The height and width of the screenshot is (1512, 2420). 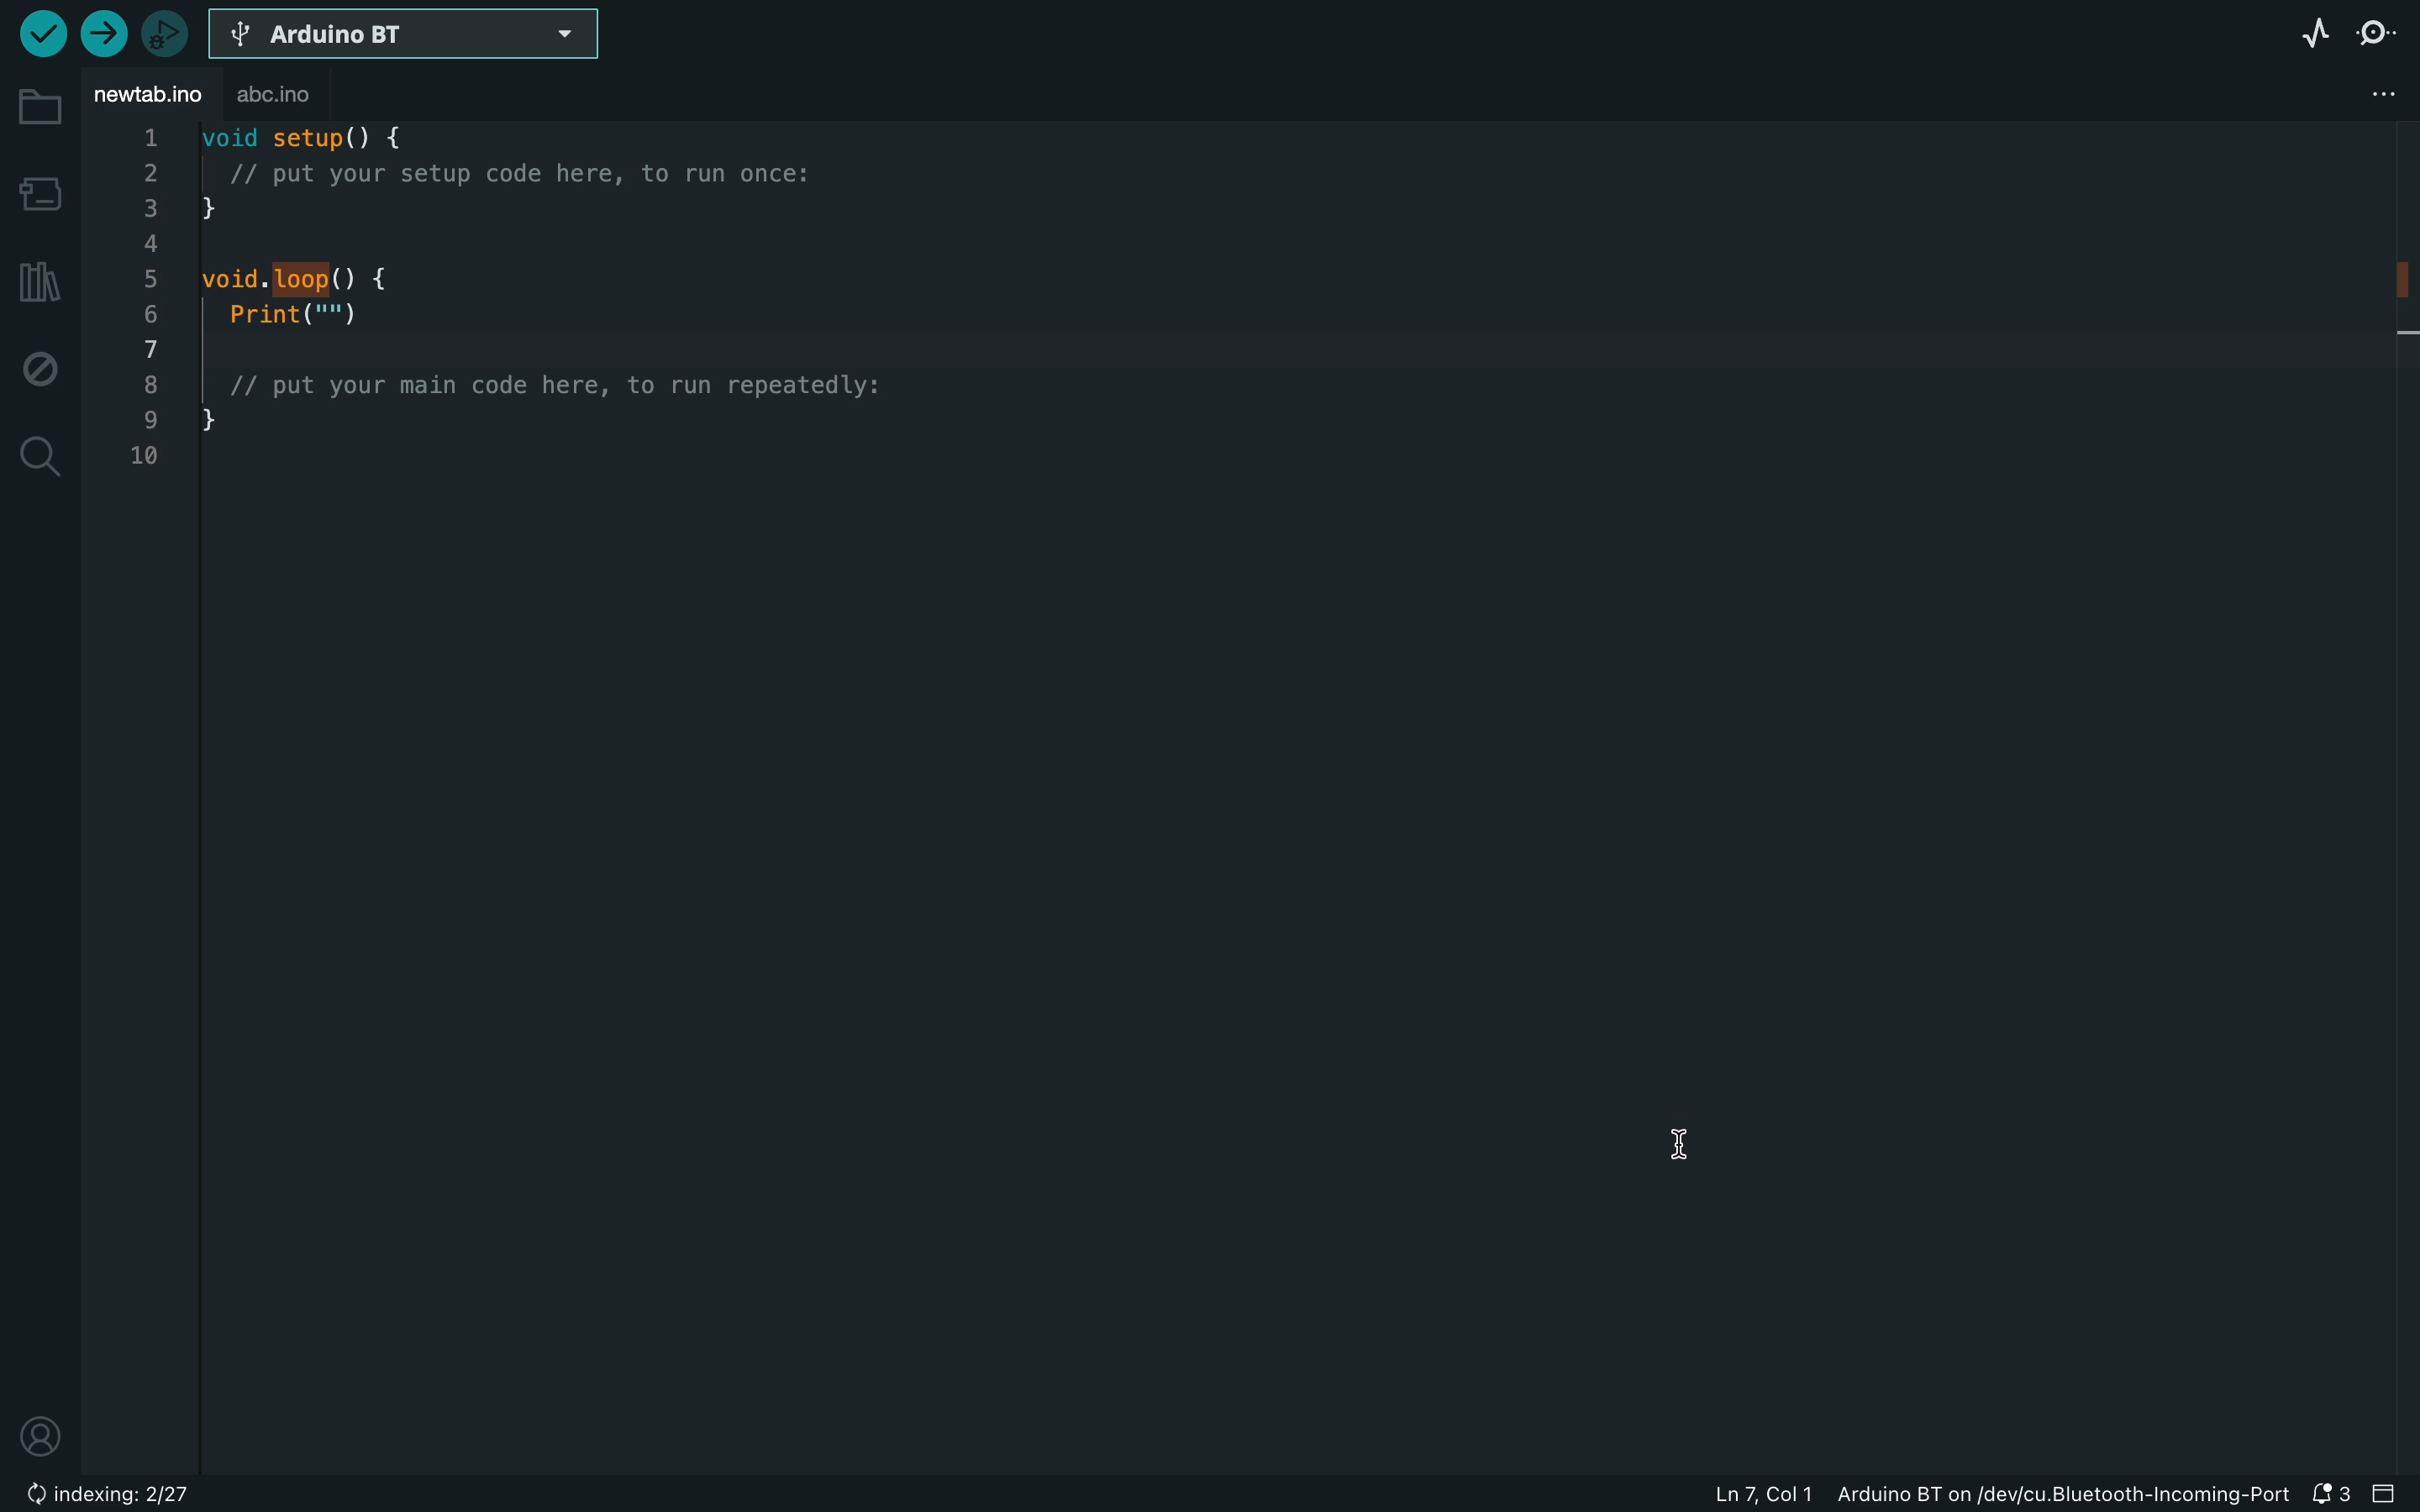 What do you see at coordinates (41, 192) in the screenshot?
I see `board manager` at bounding box center [41, 192].